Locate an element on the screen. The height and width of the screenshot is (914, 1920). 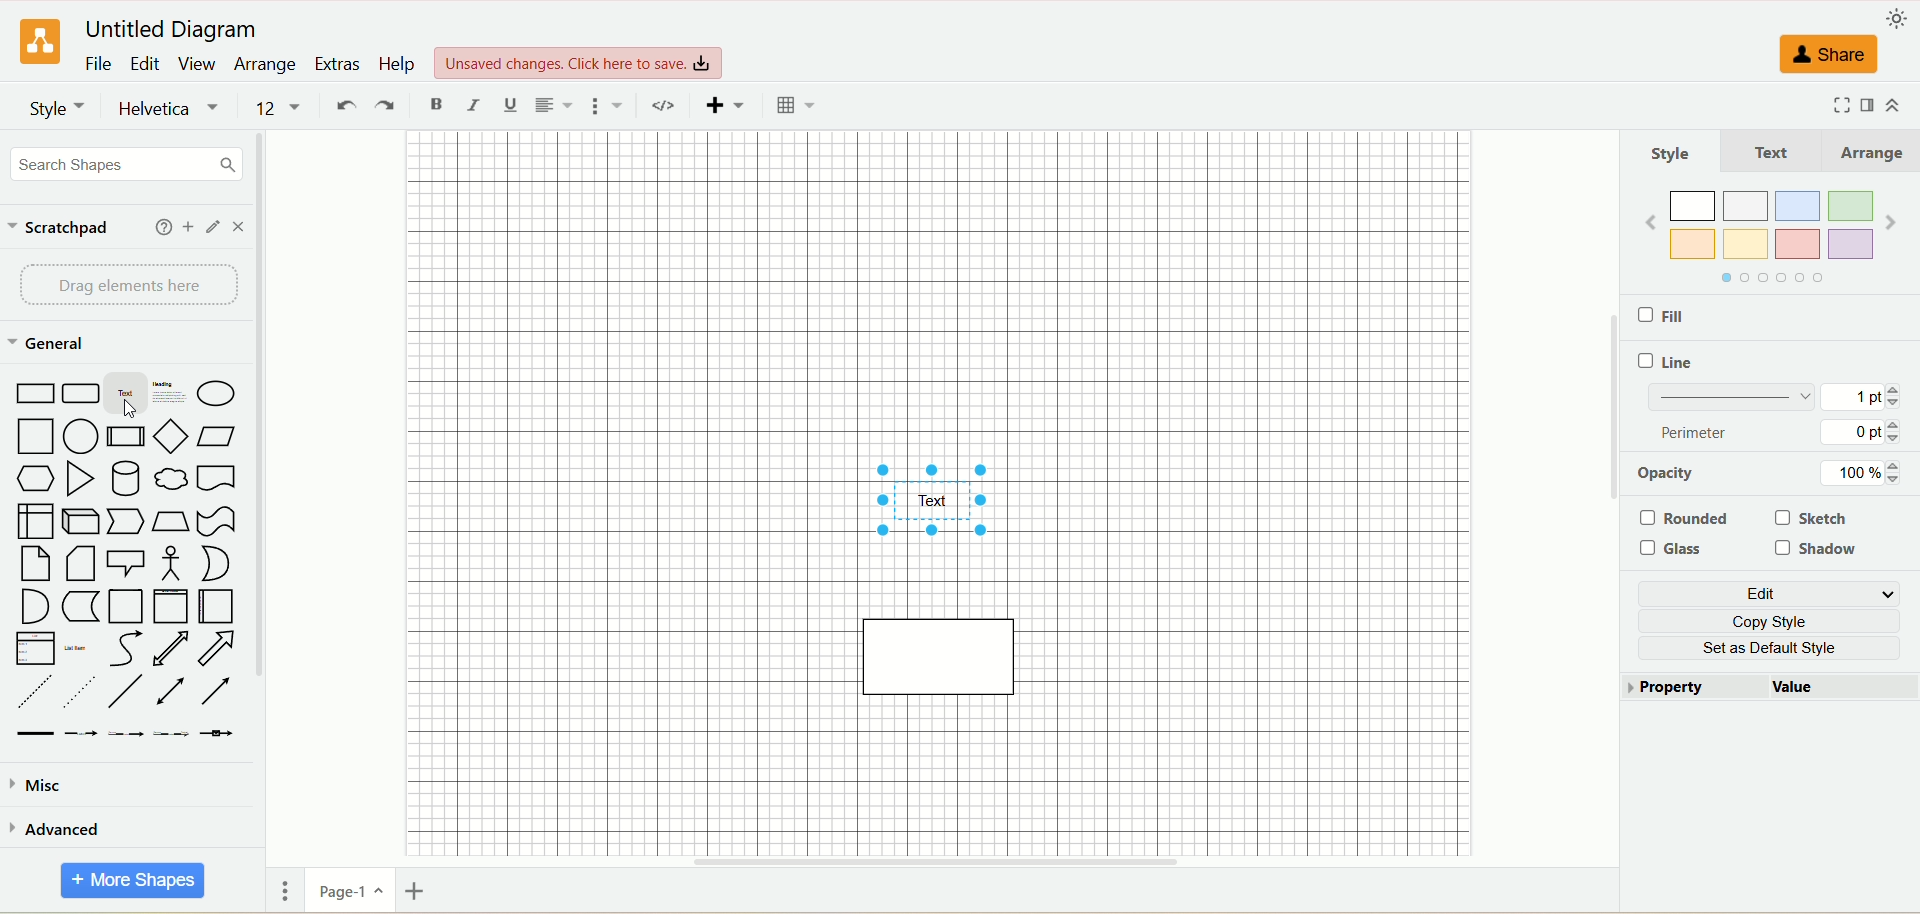
diamond is located at coordinates (171, 434).